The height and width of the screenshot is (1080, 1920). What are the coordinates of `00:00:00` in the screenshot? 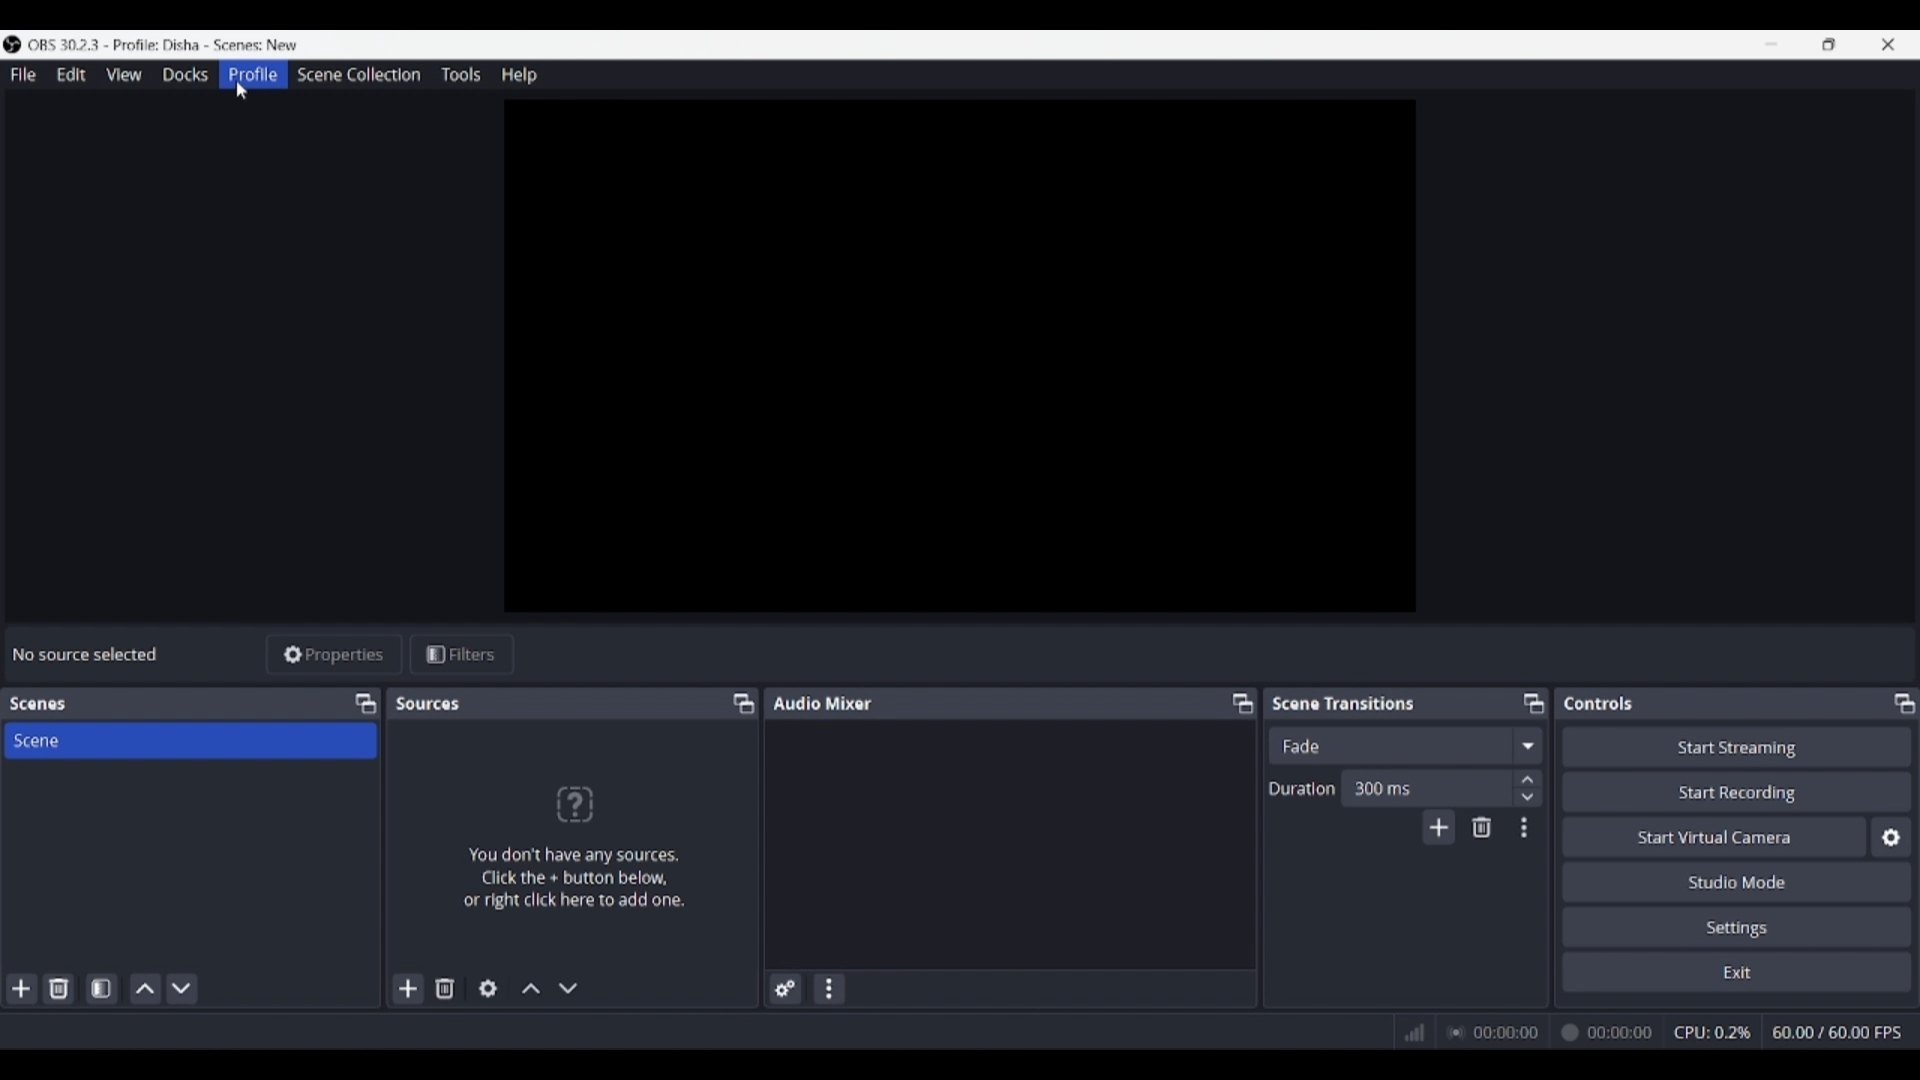 It's located at (1553, 1032).